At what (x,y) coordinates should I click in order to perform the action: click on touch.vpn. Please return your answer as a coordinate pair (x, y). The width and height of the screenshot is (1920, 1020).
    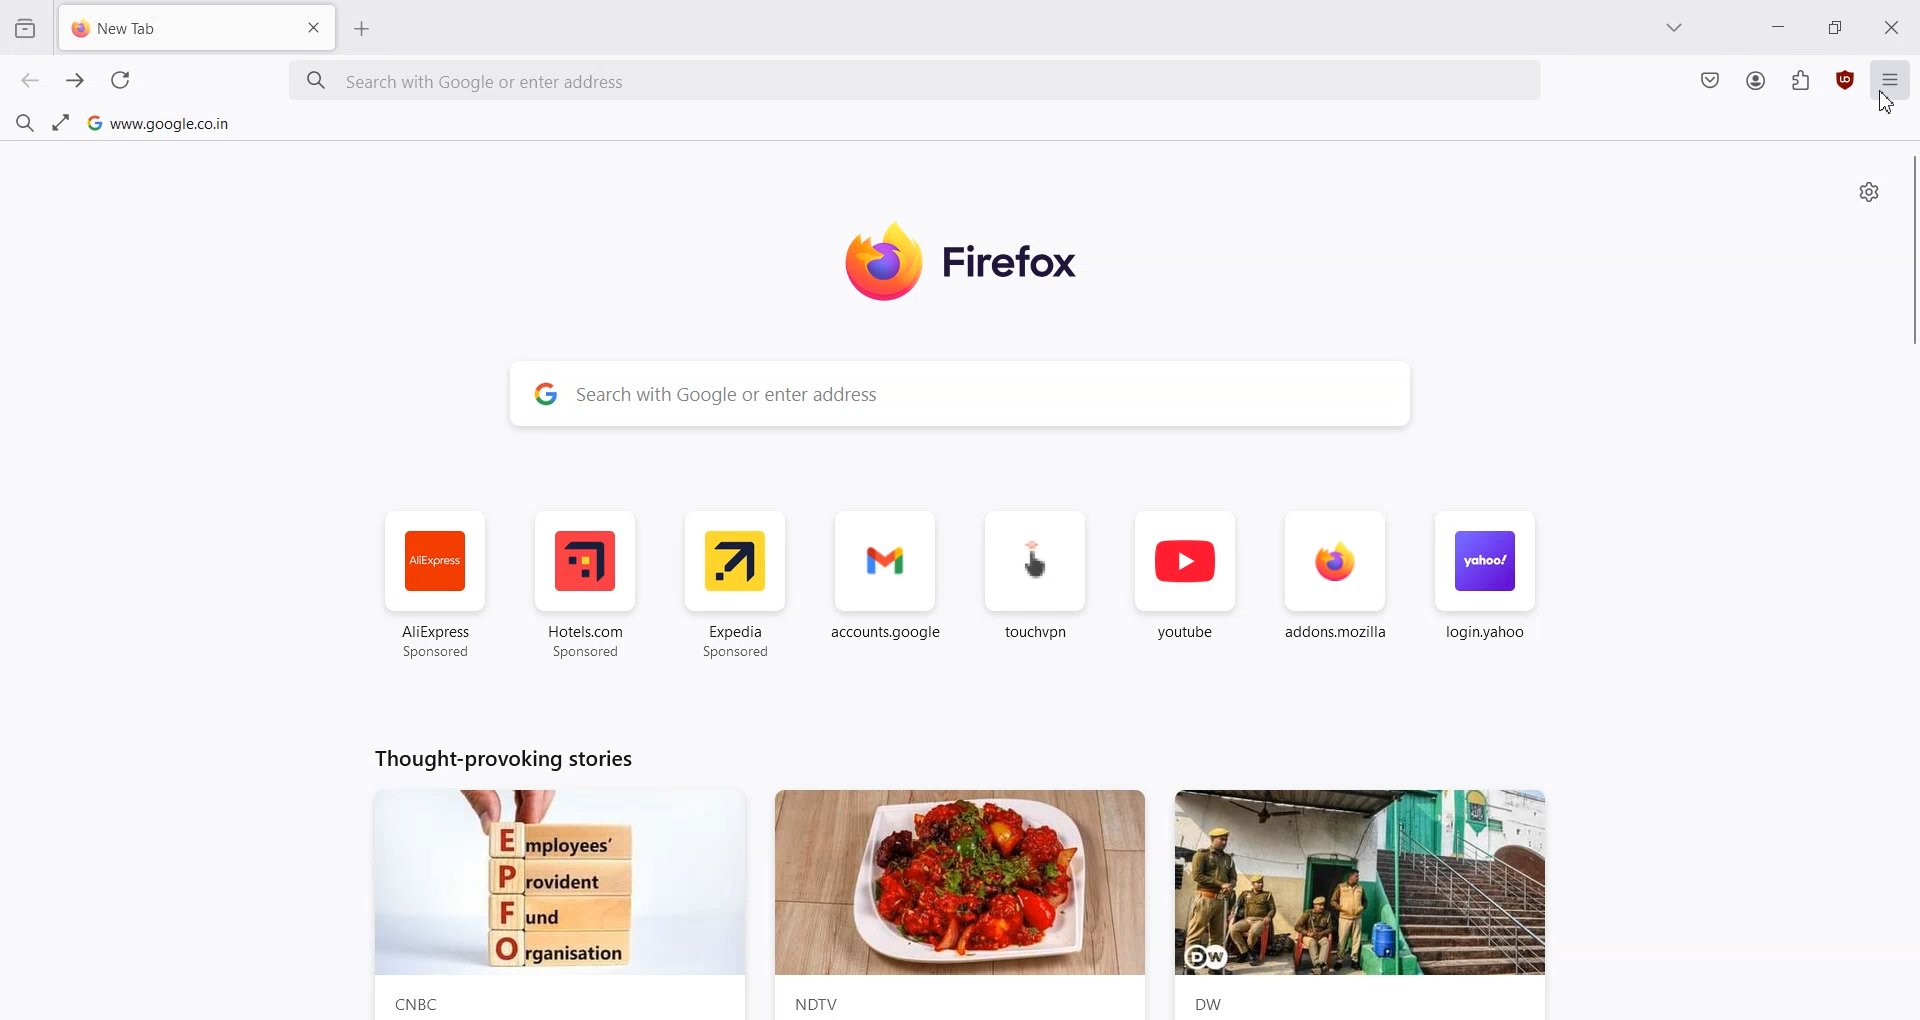
    Looking at the image, I should click on (1036, 586).